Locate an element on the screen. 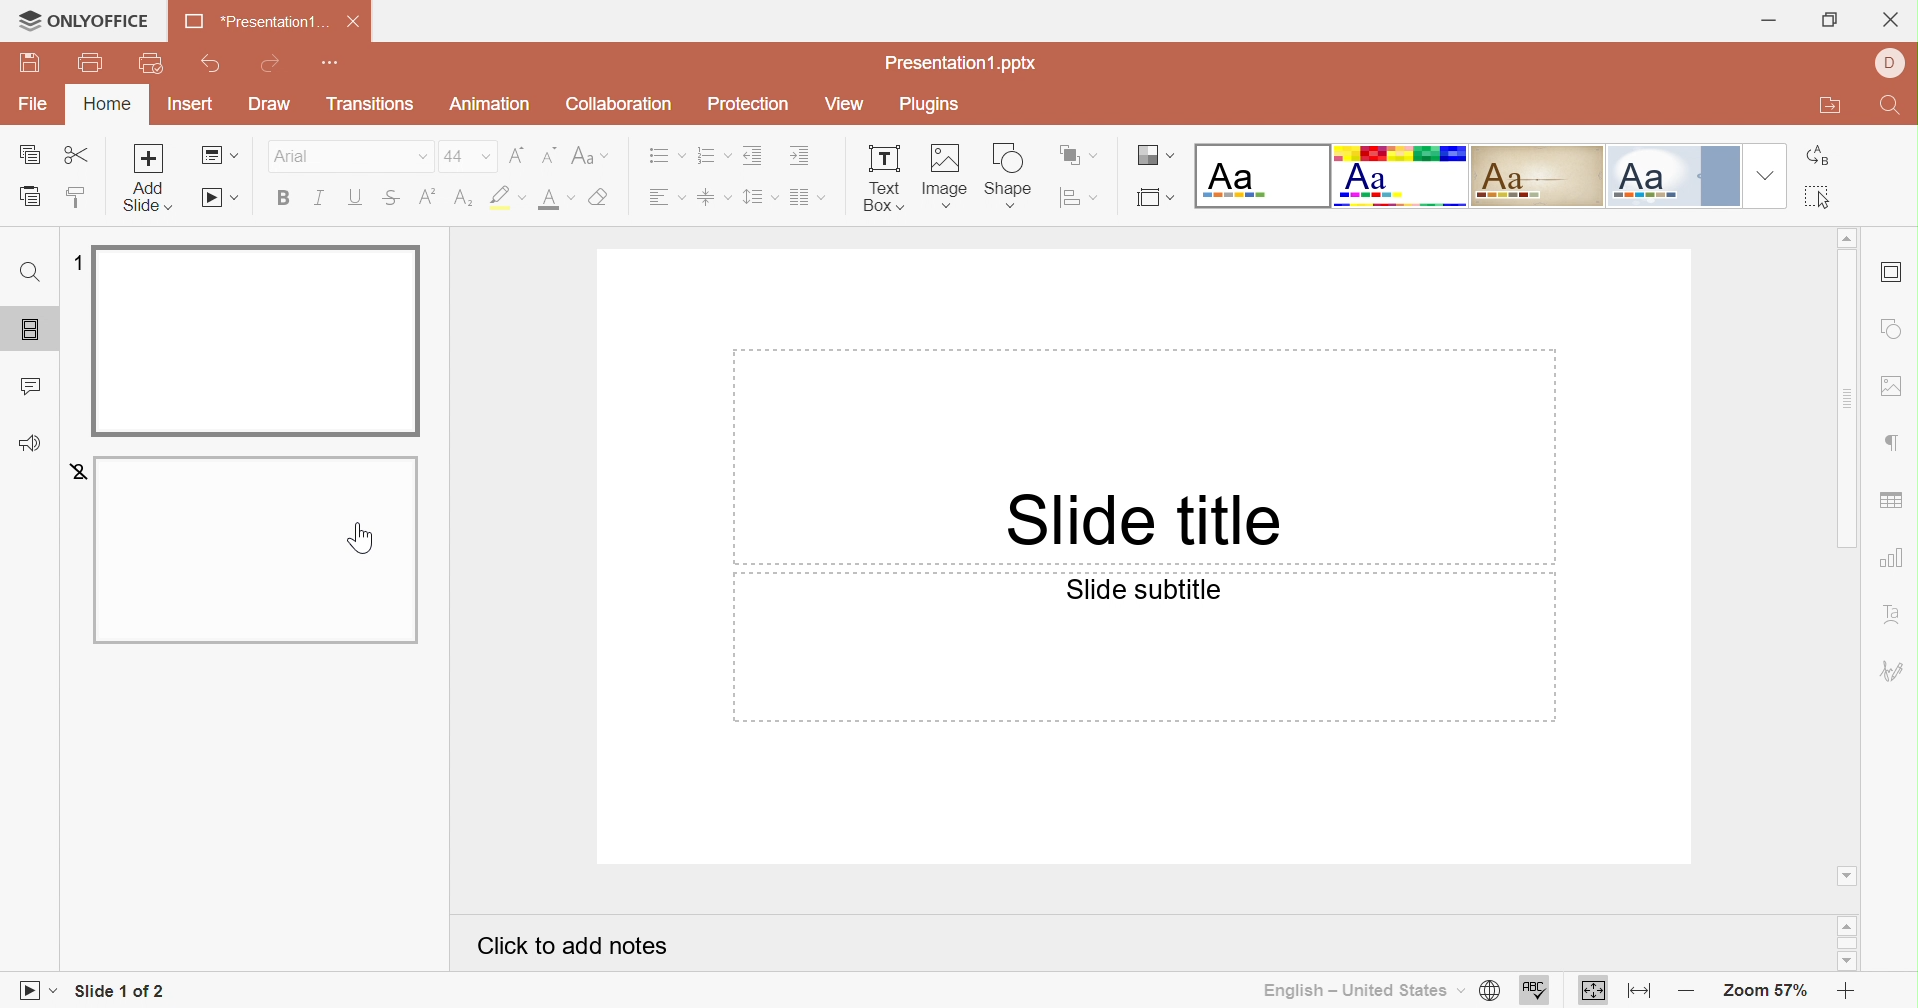 The image size is (1918, 1008). Slide 1 of 2 is located at coordinates (119, 989).